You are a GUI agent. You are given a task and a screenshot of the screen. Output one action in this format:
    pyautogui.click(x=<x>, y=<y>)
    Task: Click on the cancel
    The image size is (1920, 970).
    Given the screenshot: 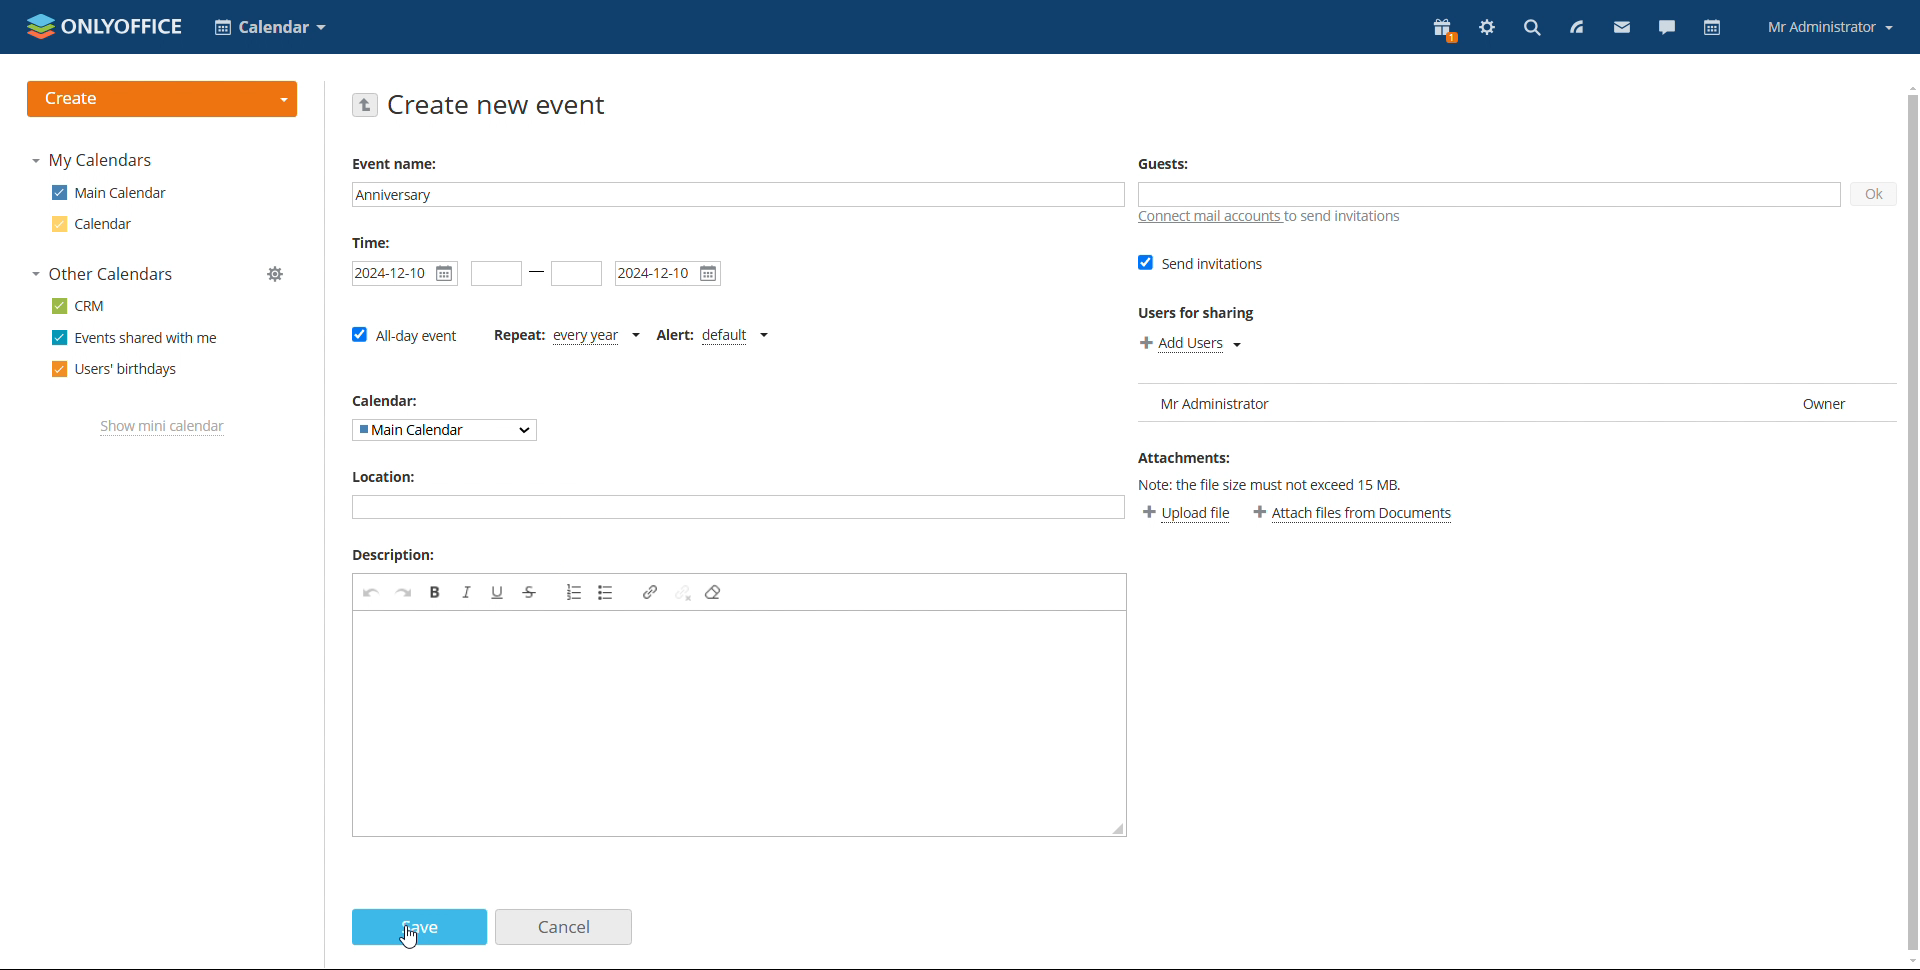 What is the action you would take?
    pyautogui.click(x=563, y=926)
    